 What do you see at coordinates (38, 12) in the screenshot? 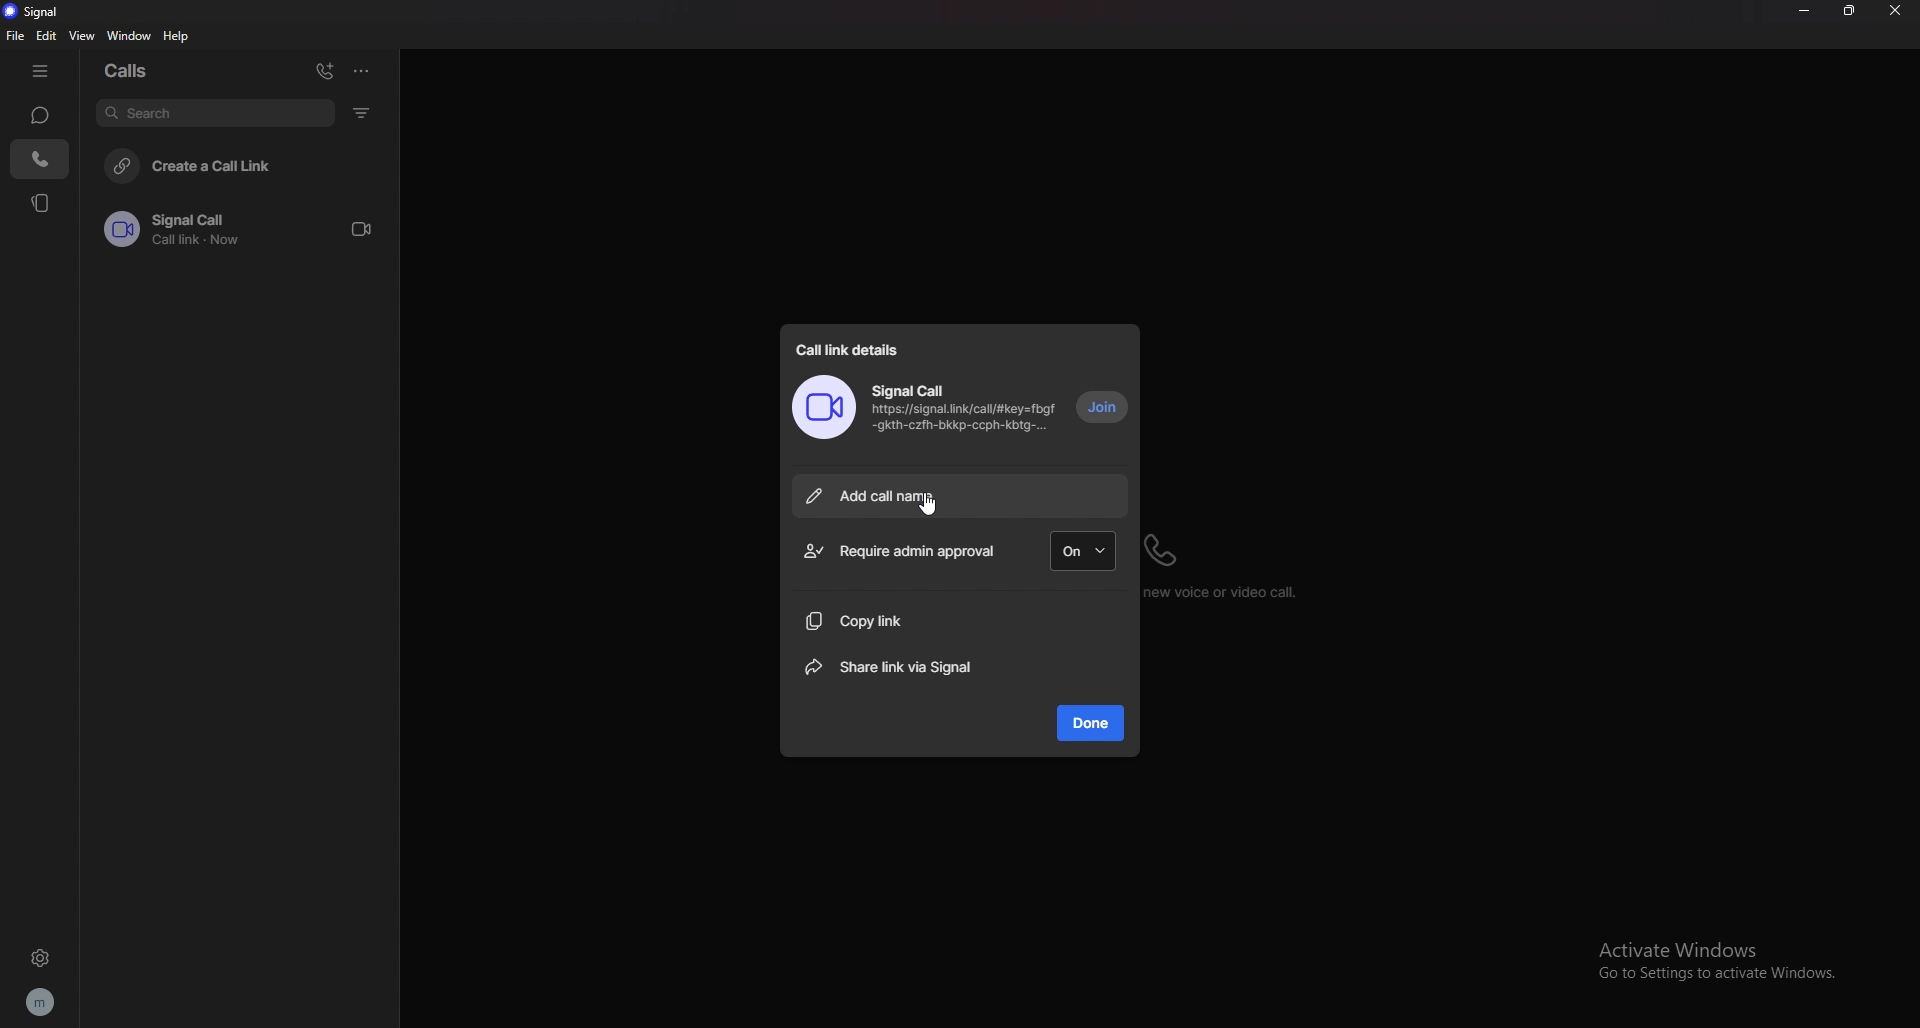
I see `signal` at bounding box center [38, 12].